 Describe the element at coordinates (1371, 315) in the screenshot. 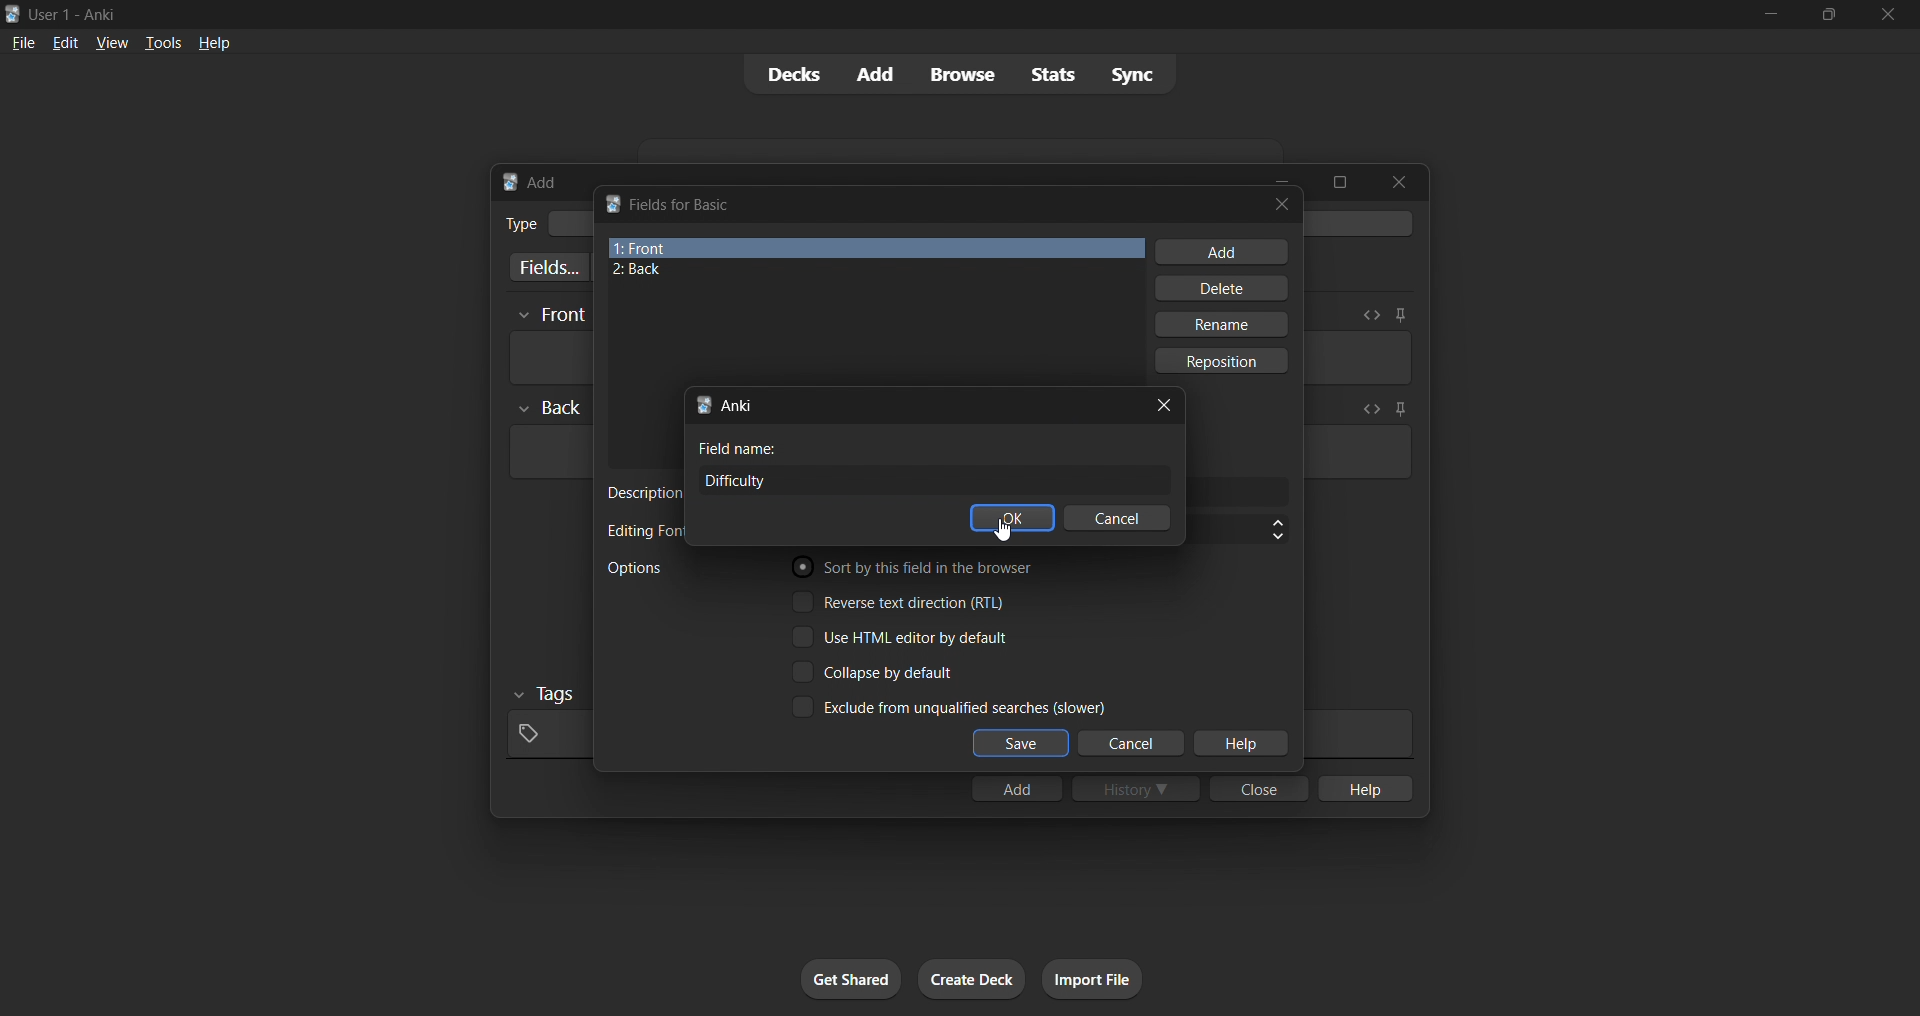

I see `Toggle HTML editor` at that location.